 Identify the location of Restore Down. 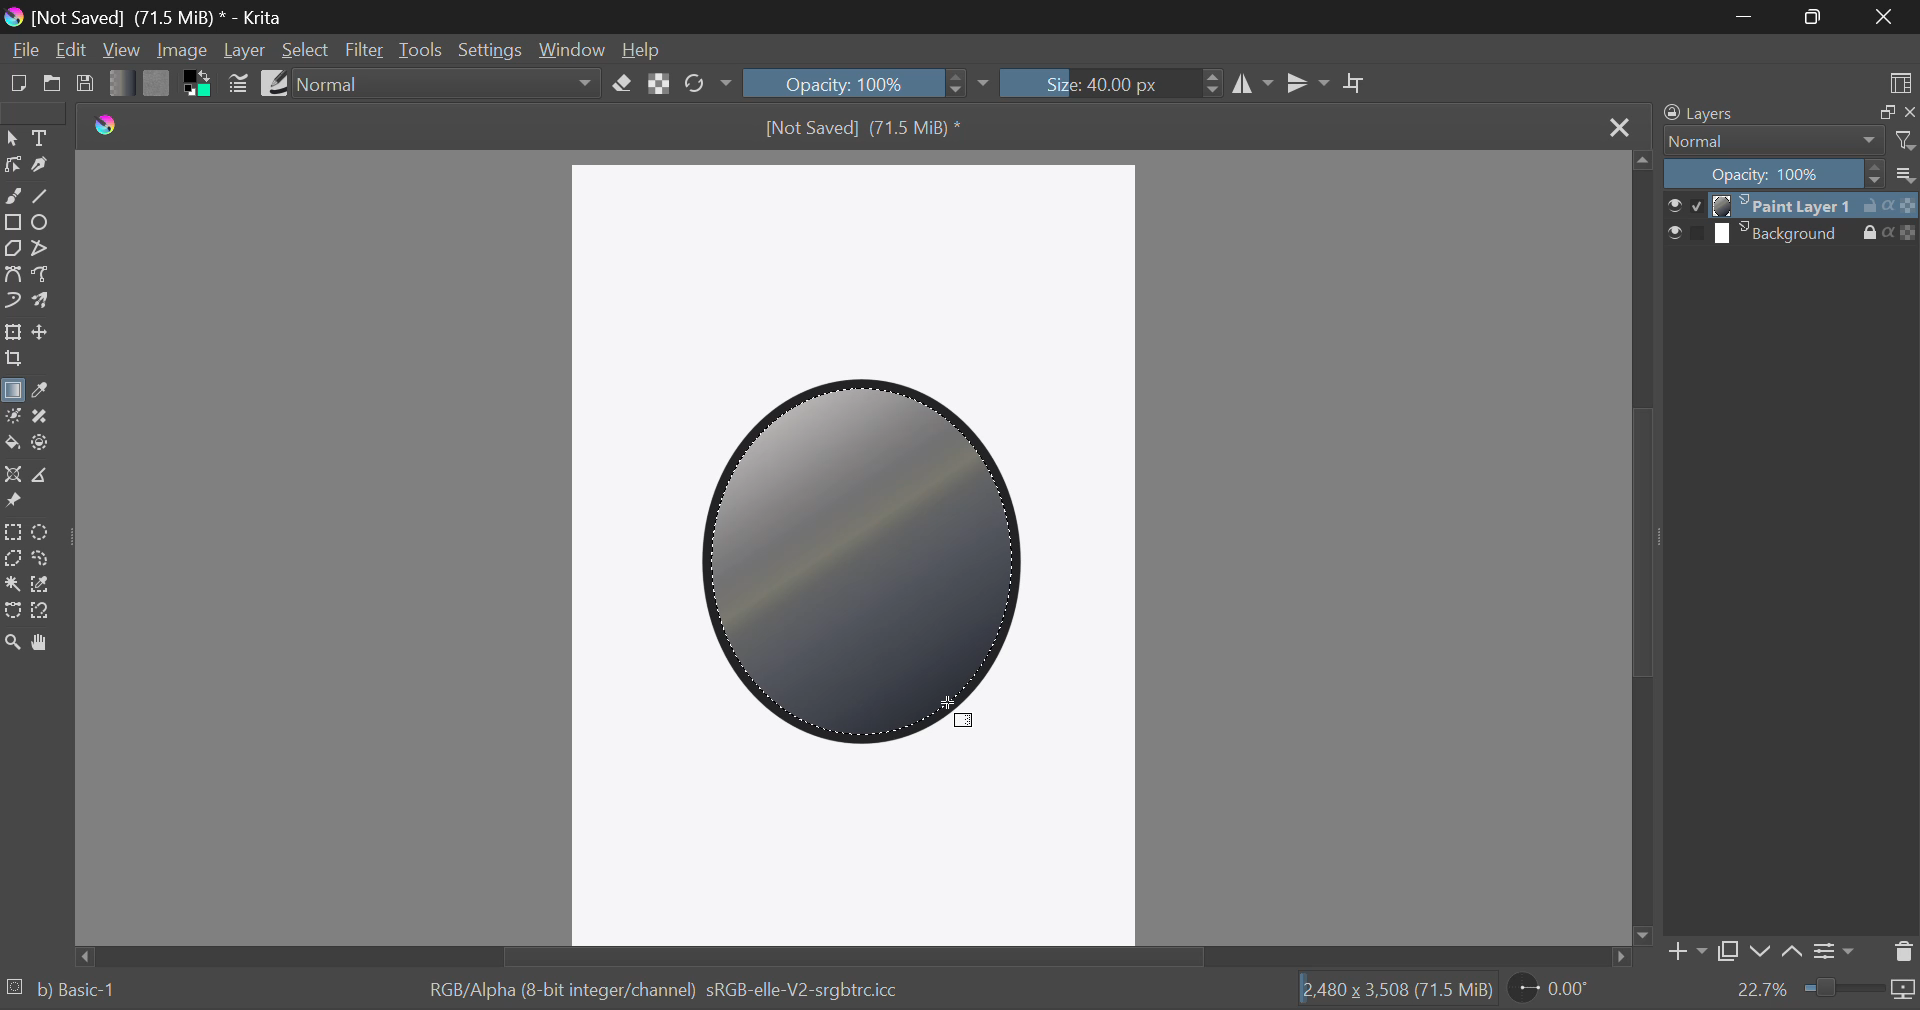
(1745, 18).